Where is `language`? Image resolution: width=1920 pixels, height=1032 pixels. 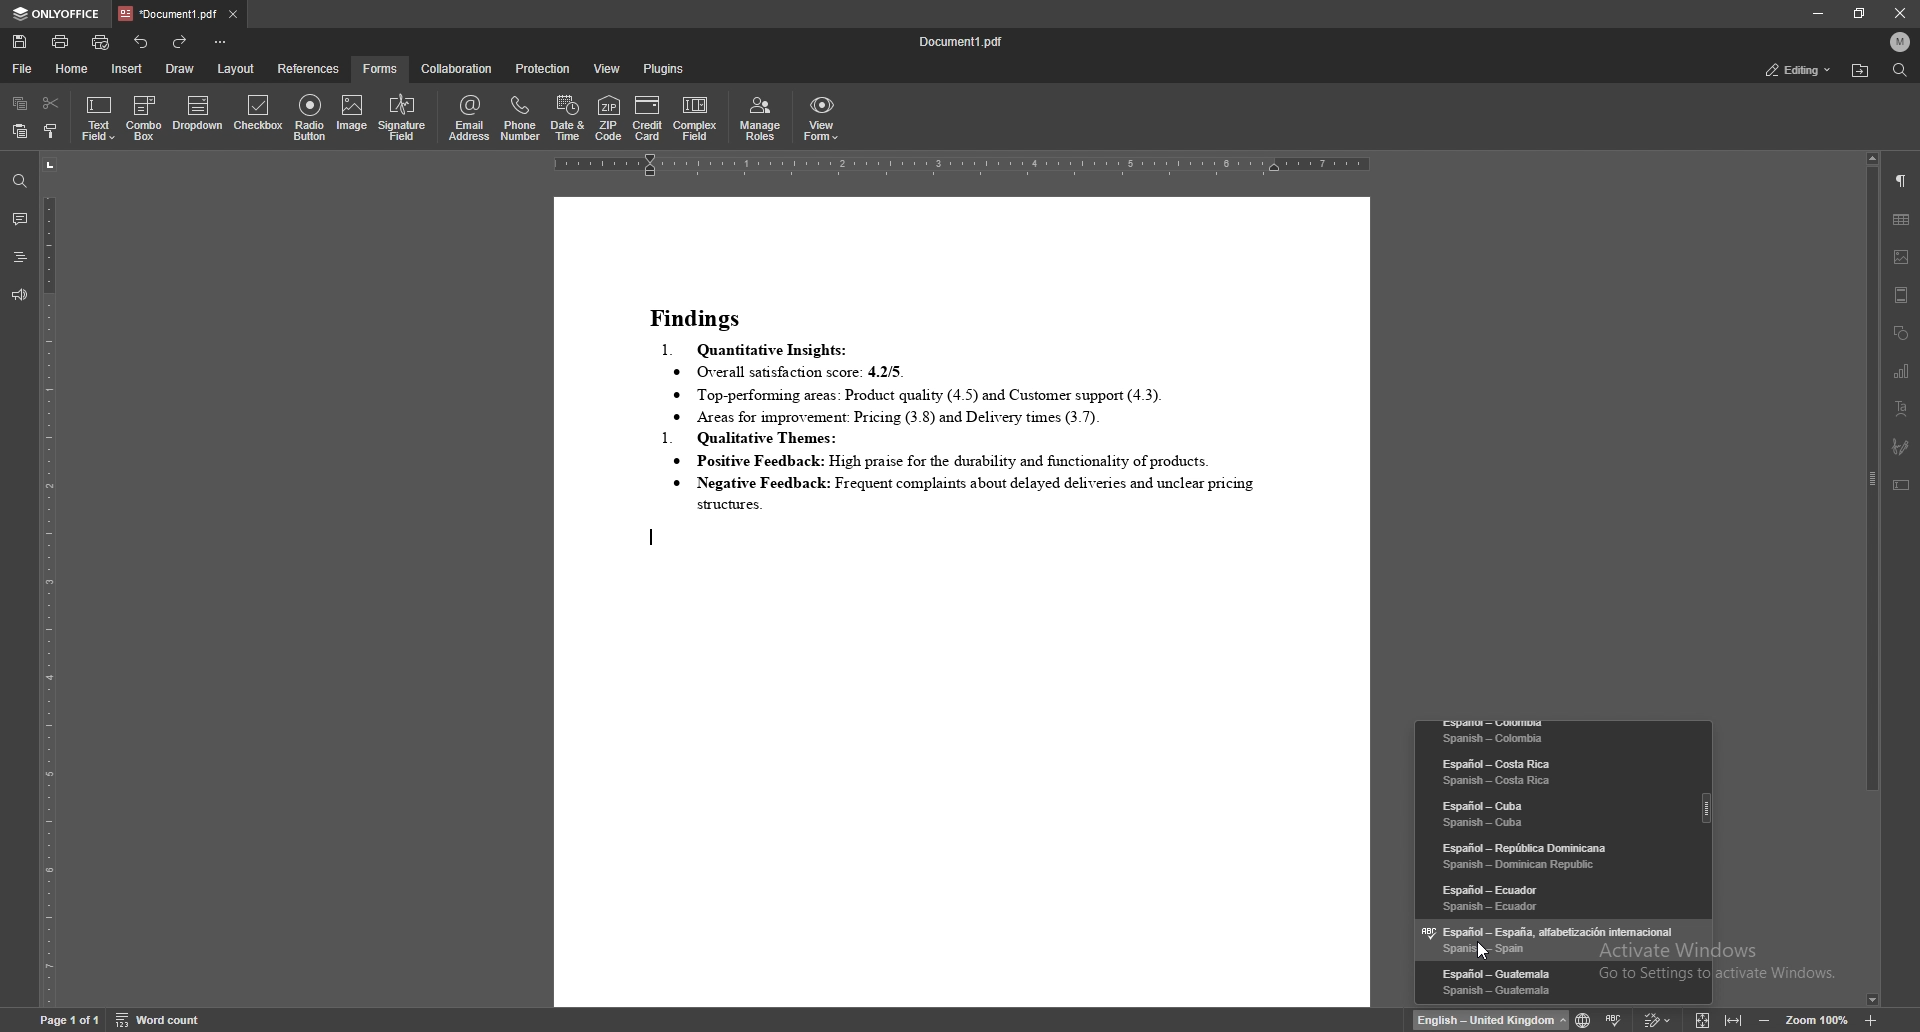
language is located at coordinates (1552, 854).